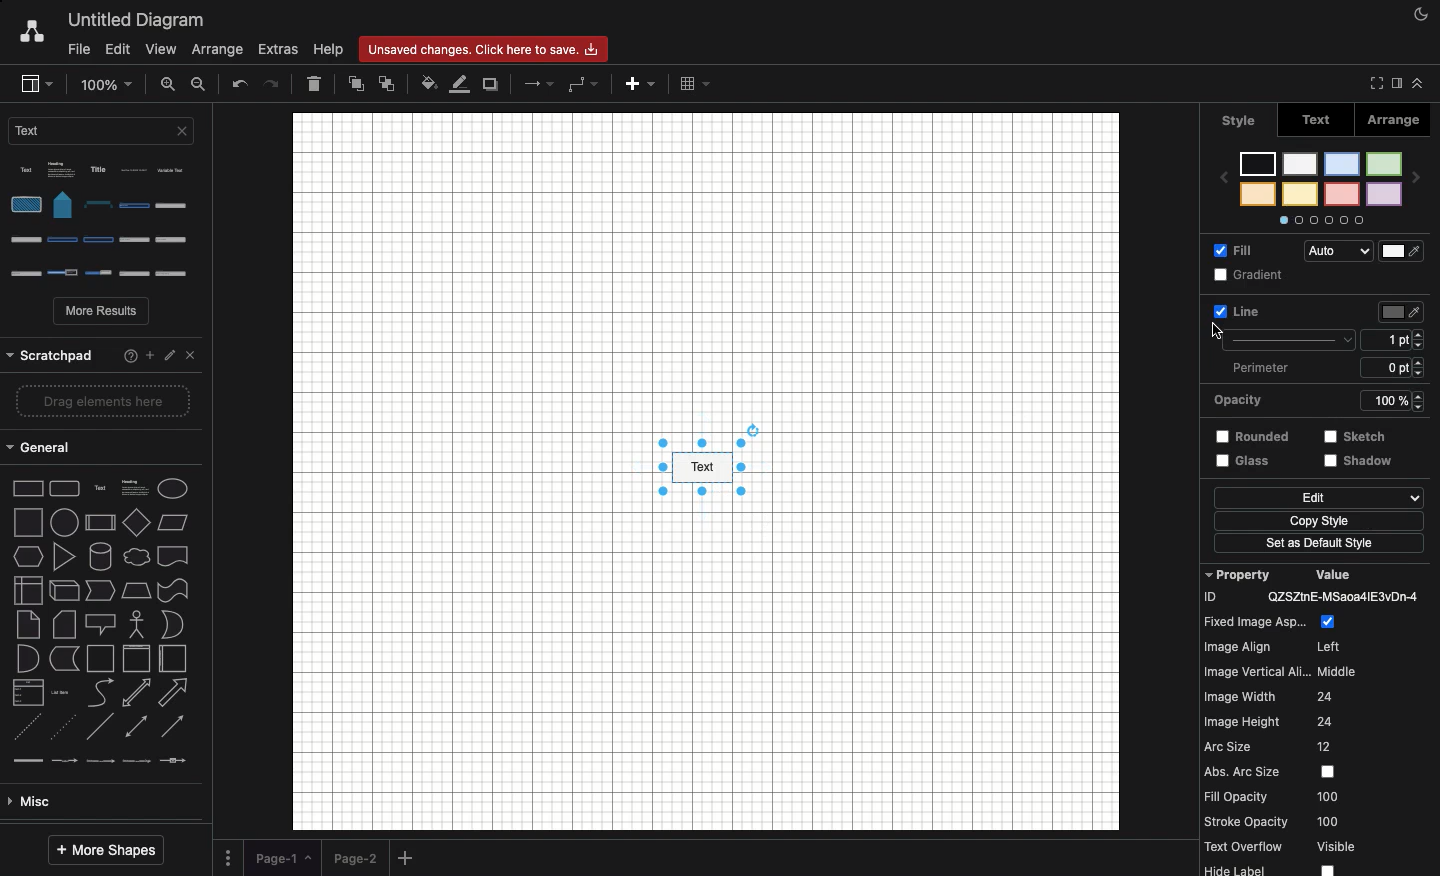 The height and width of the screenshot is (876, 1440). What do you see at coordinates (354, 857) in the screenshot?
I see `Page 2` at bounding box center [354, 857].